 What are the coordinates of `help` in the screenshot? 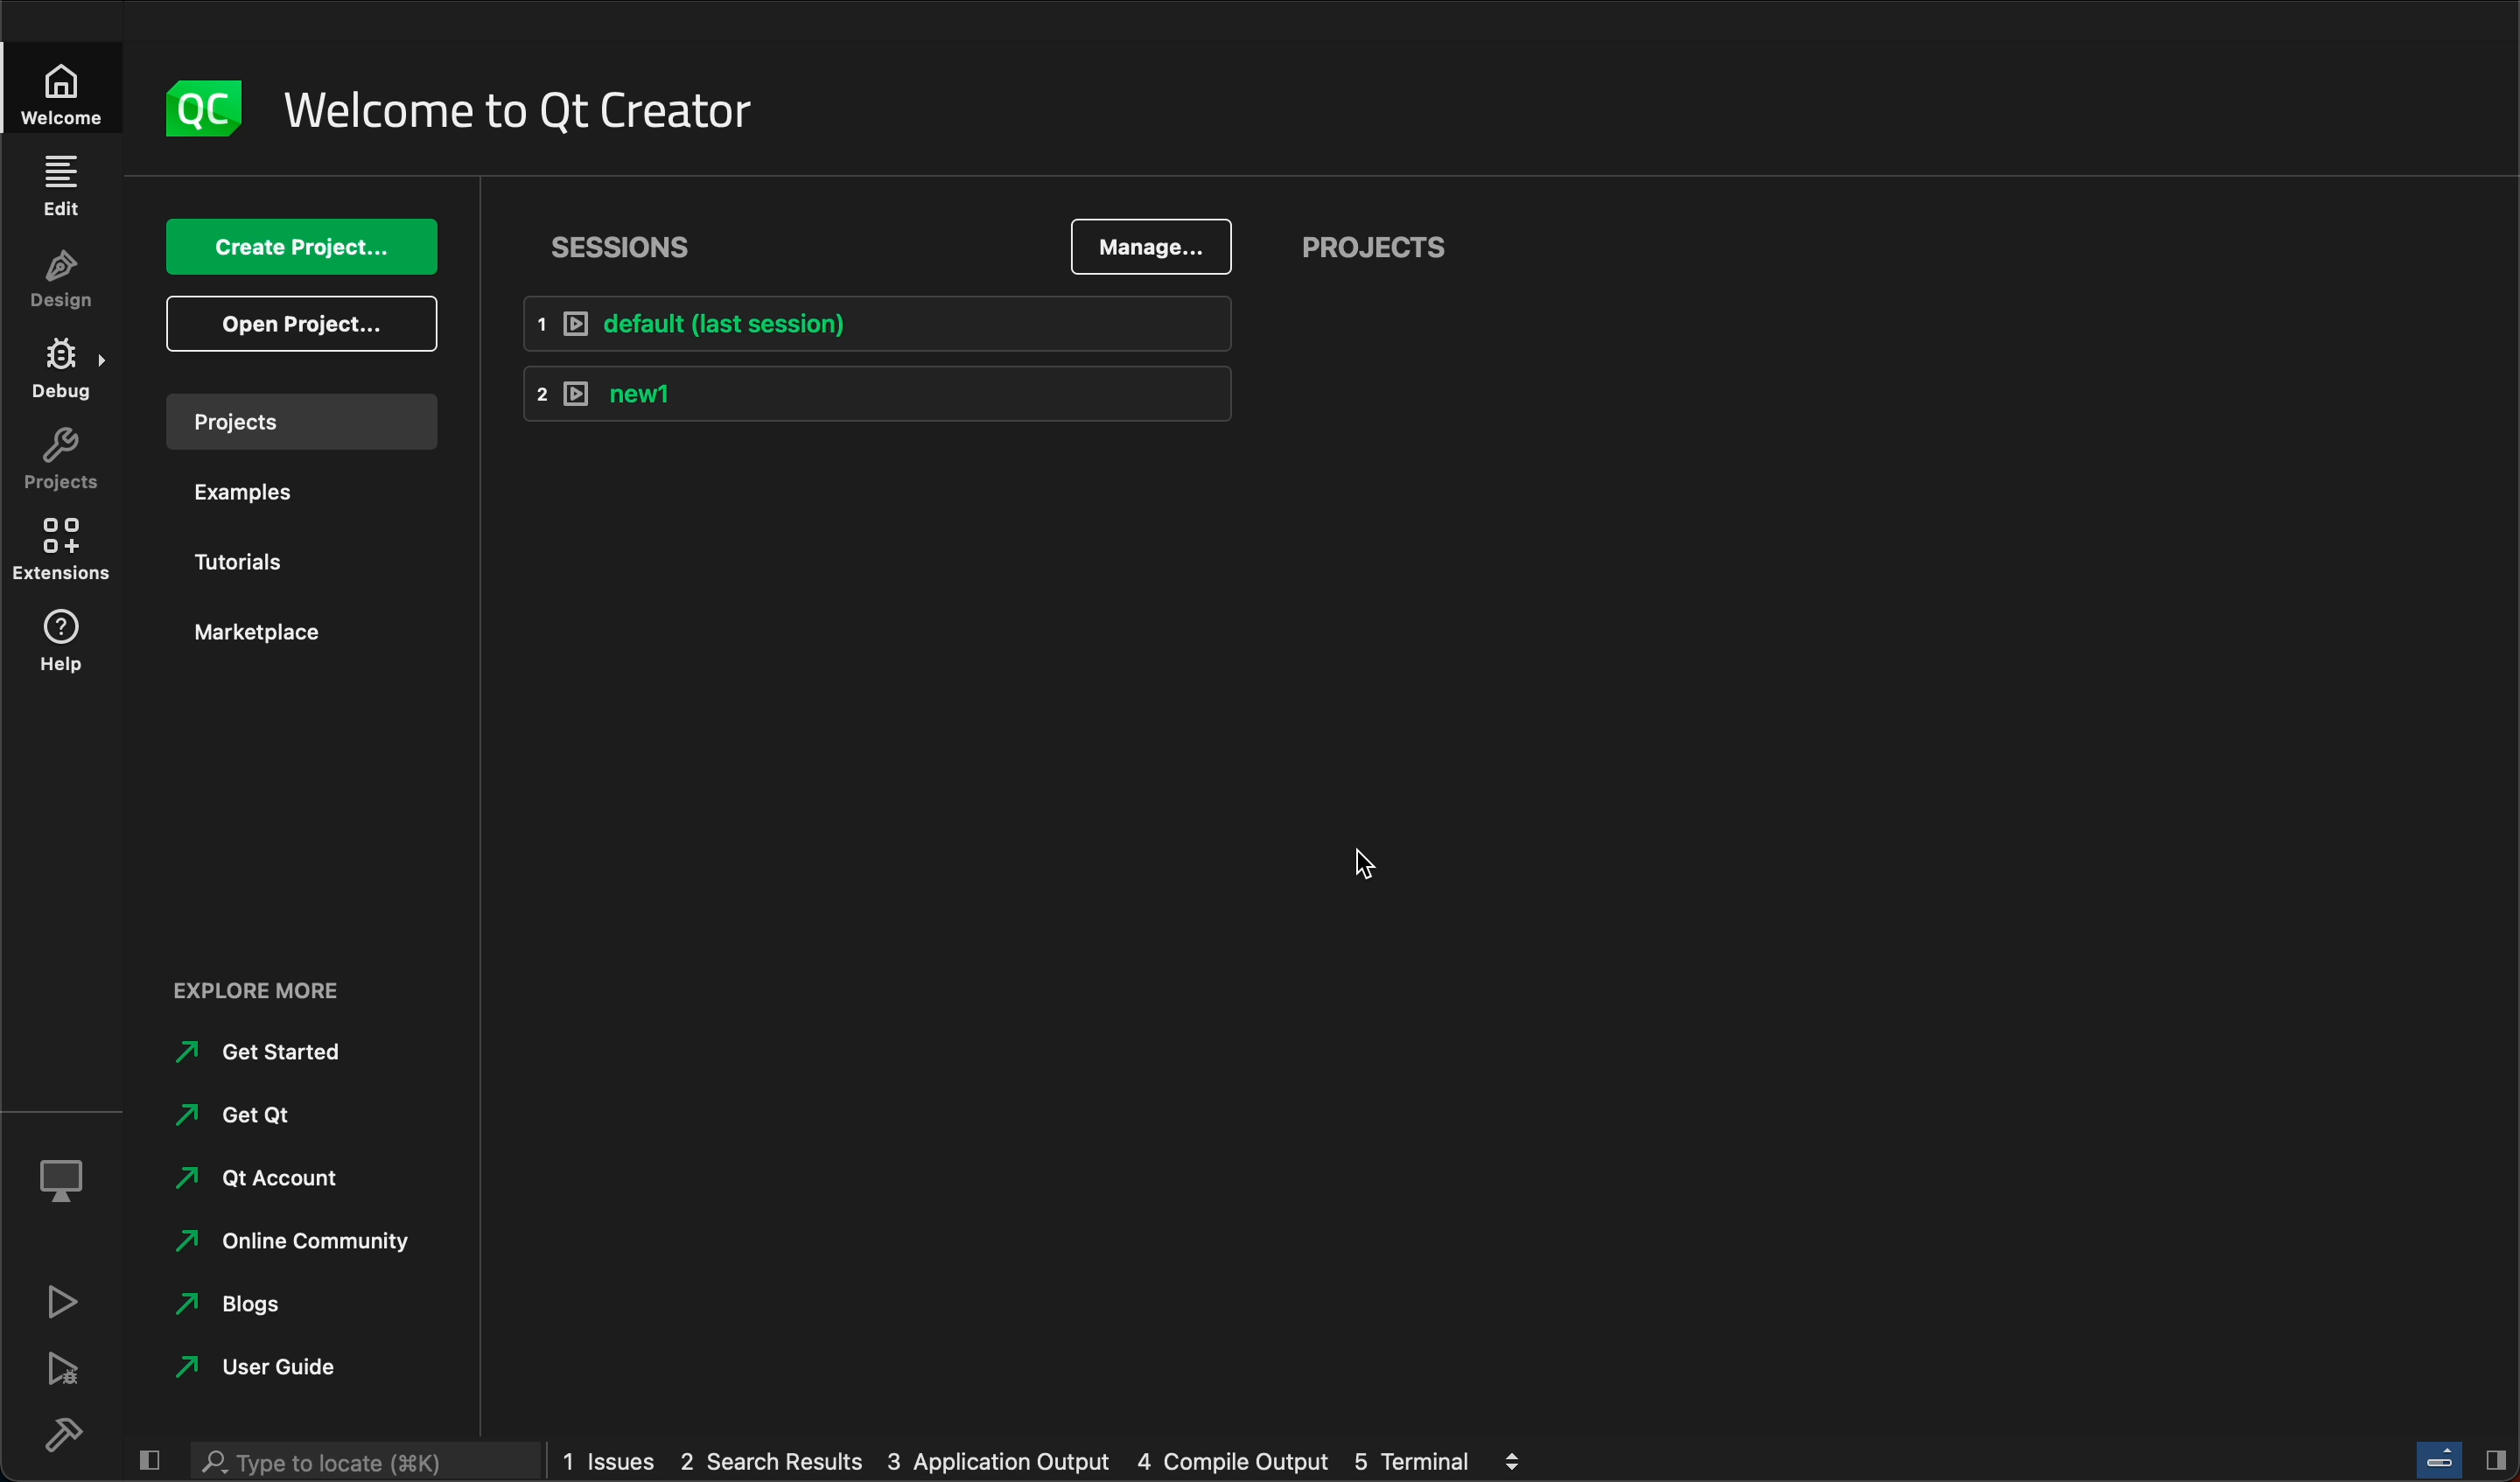 It's located at (65, 649).